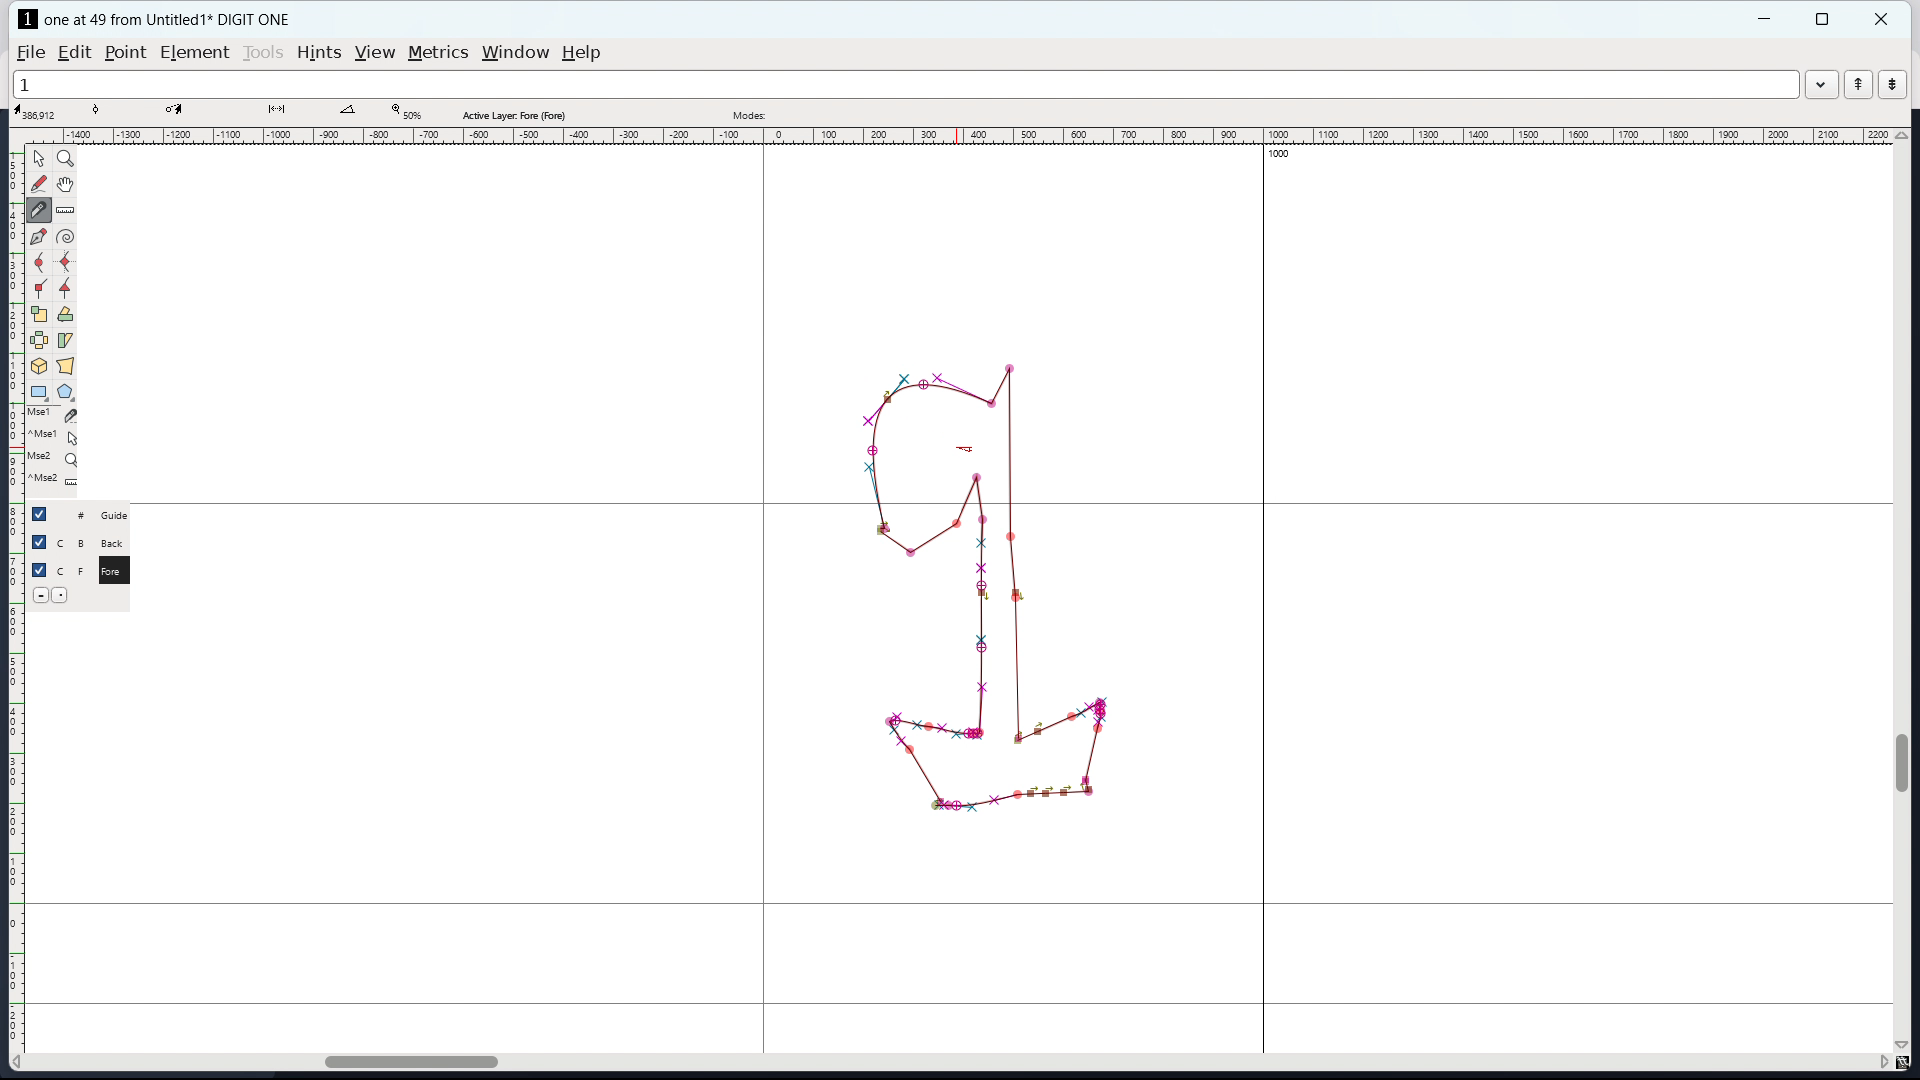  Describe the element at coordinates (970, 137) in the screenshot. I see `horizontal ruler` at that location.